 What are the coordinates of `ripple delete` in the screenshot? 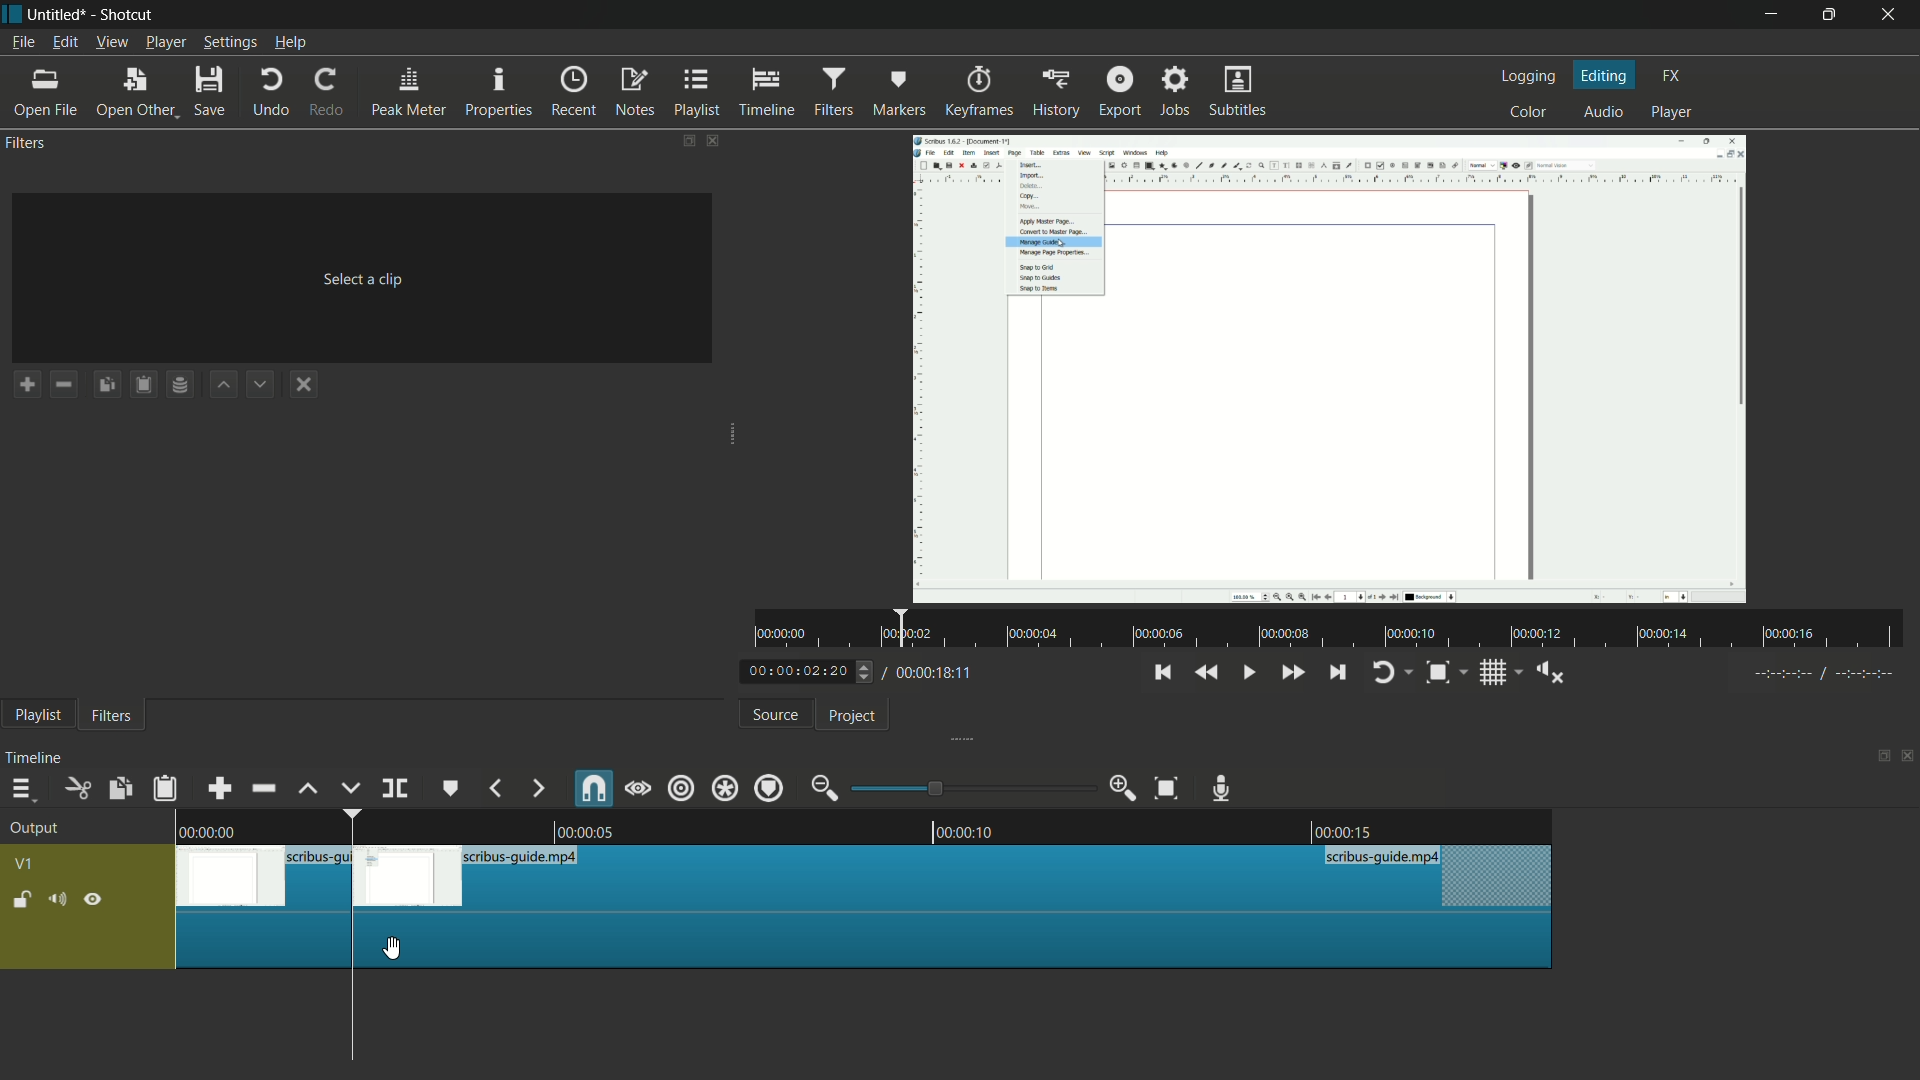 It's located at (263, 788).